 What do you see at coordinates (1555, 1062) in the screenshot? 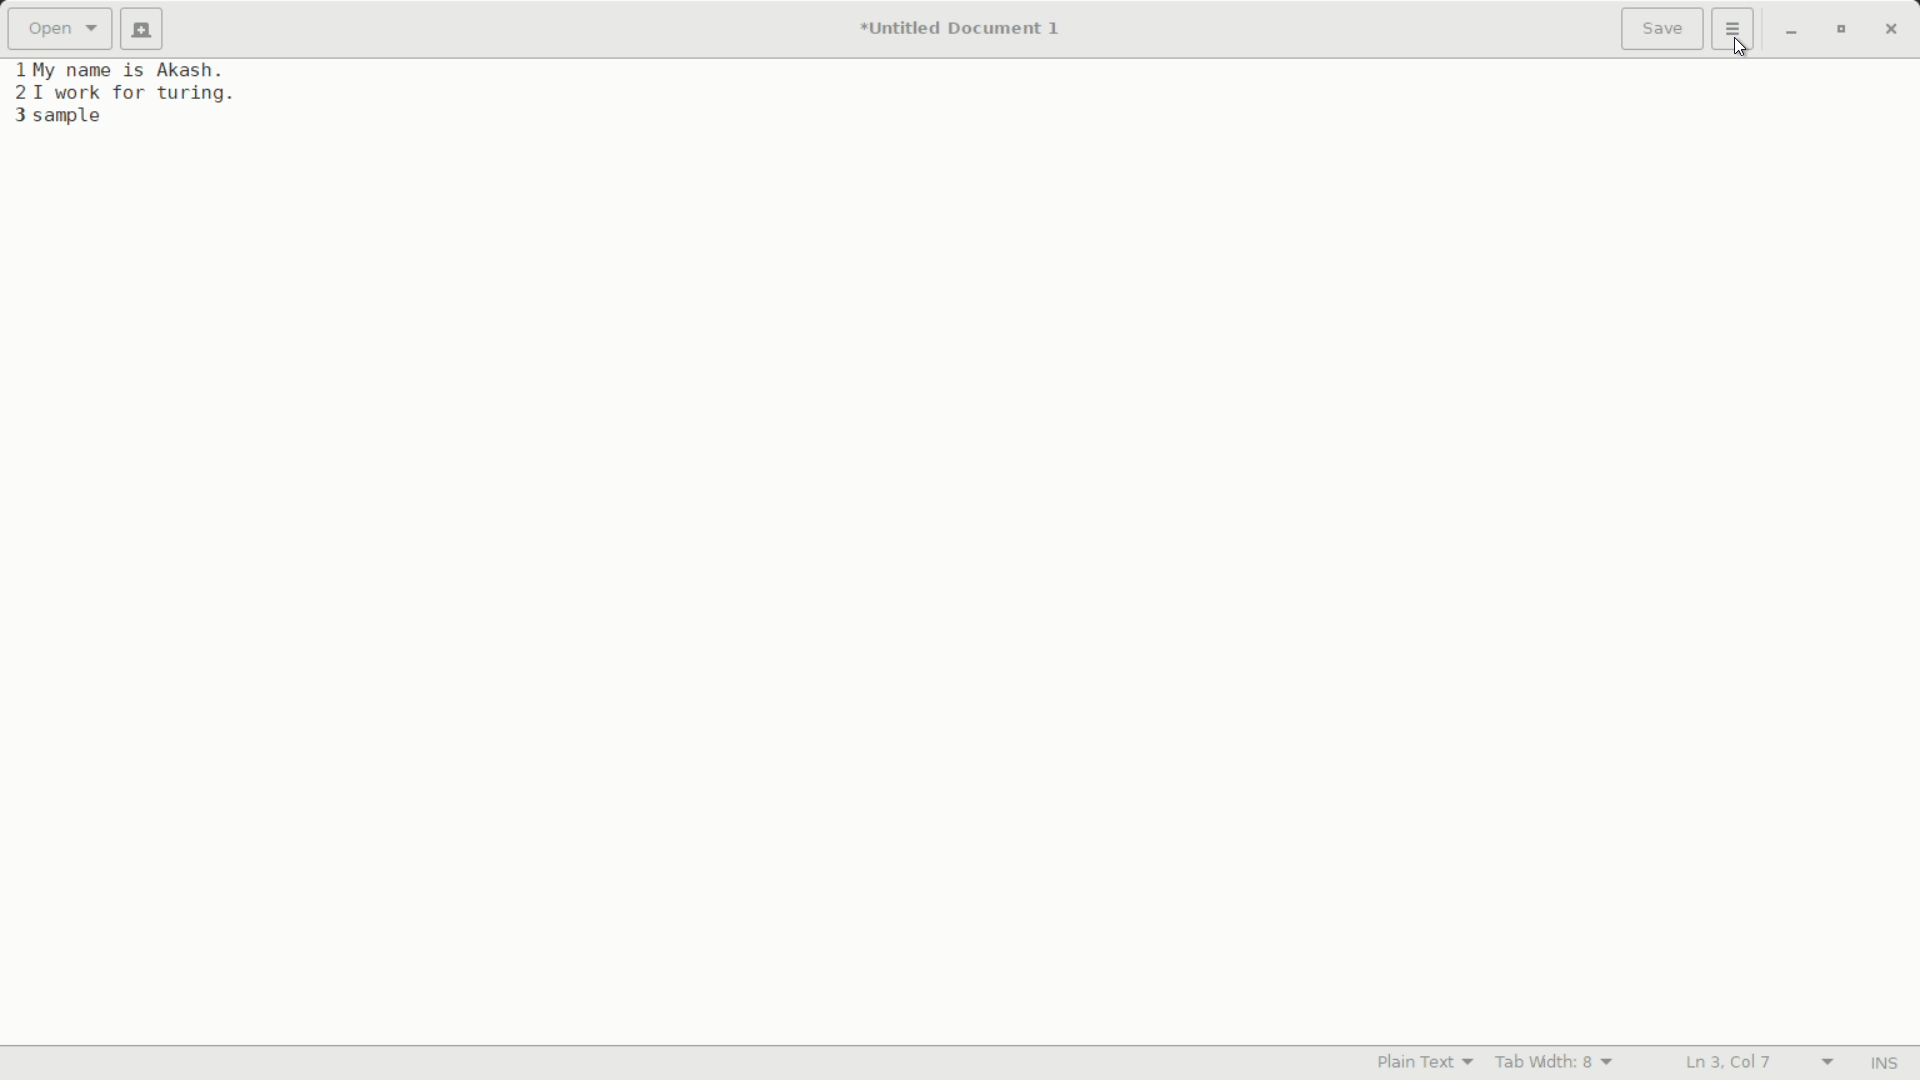
I see `tab width` at bounding box center [1555, 1062].